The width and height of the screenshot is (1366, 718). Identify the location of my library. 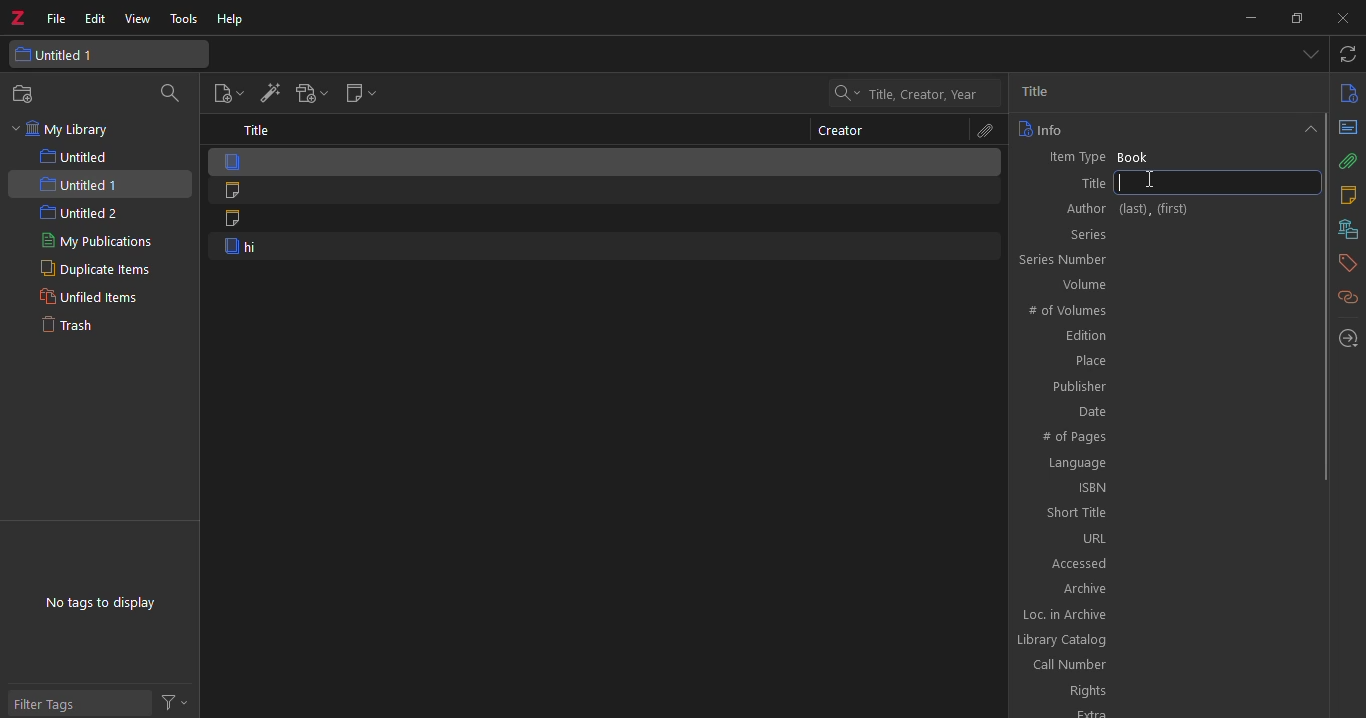
(64, 130).